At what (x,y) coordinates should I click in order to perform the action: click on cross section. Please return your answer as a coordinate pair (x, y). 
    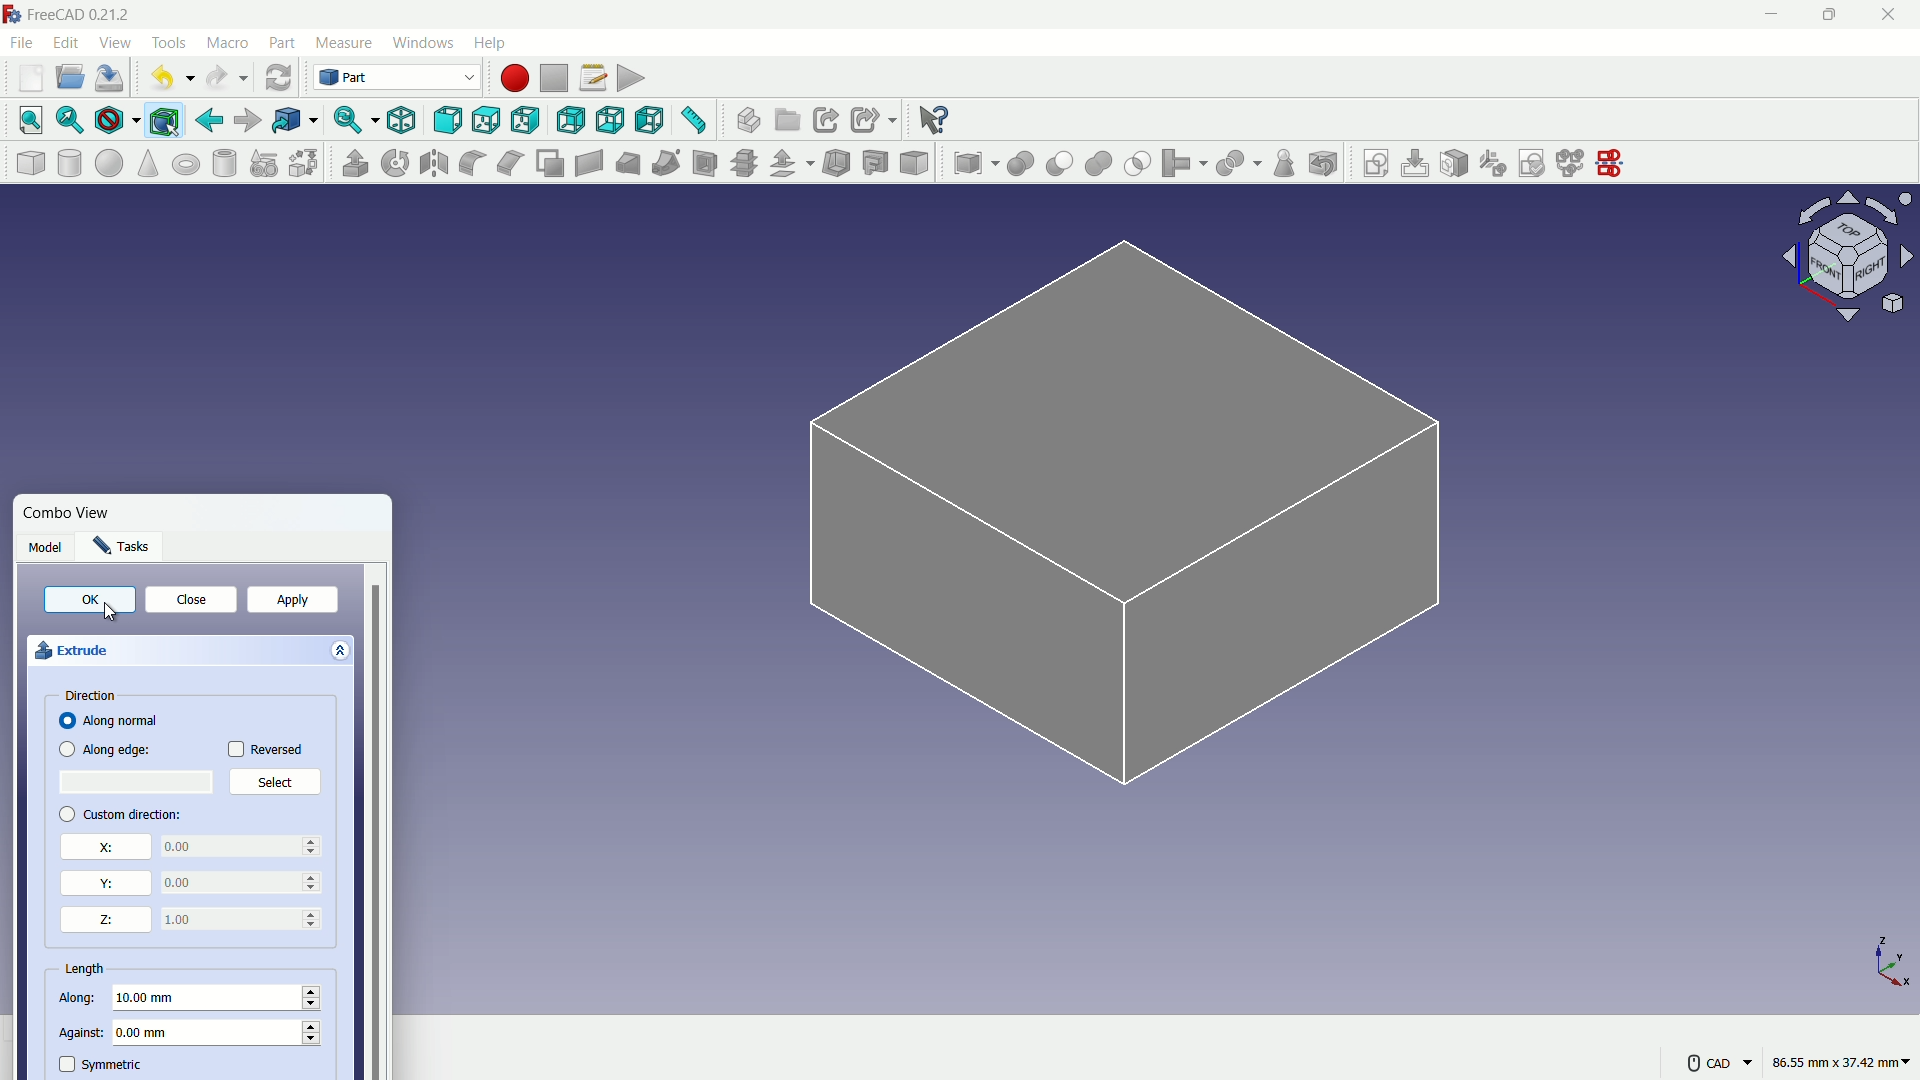
    Looking at the image, I should click on (748, 162).